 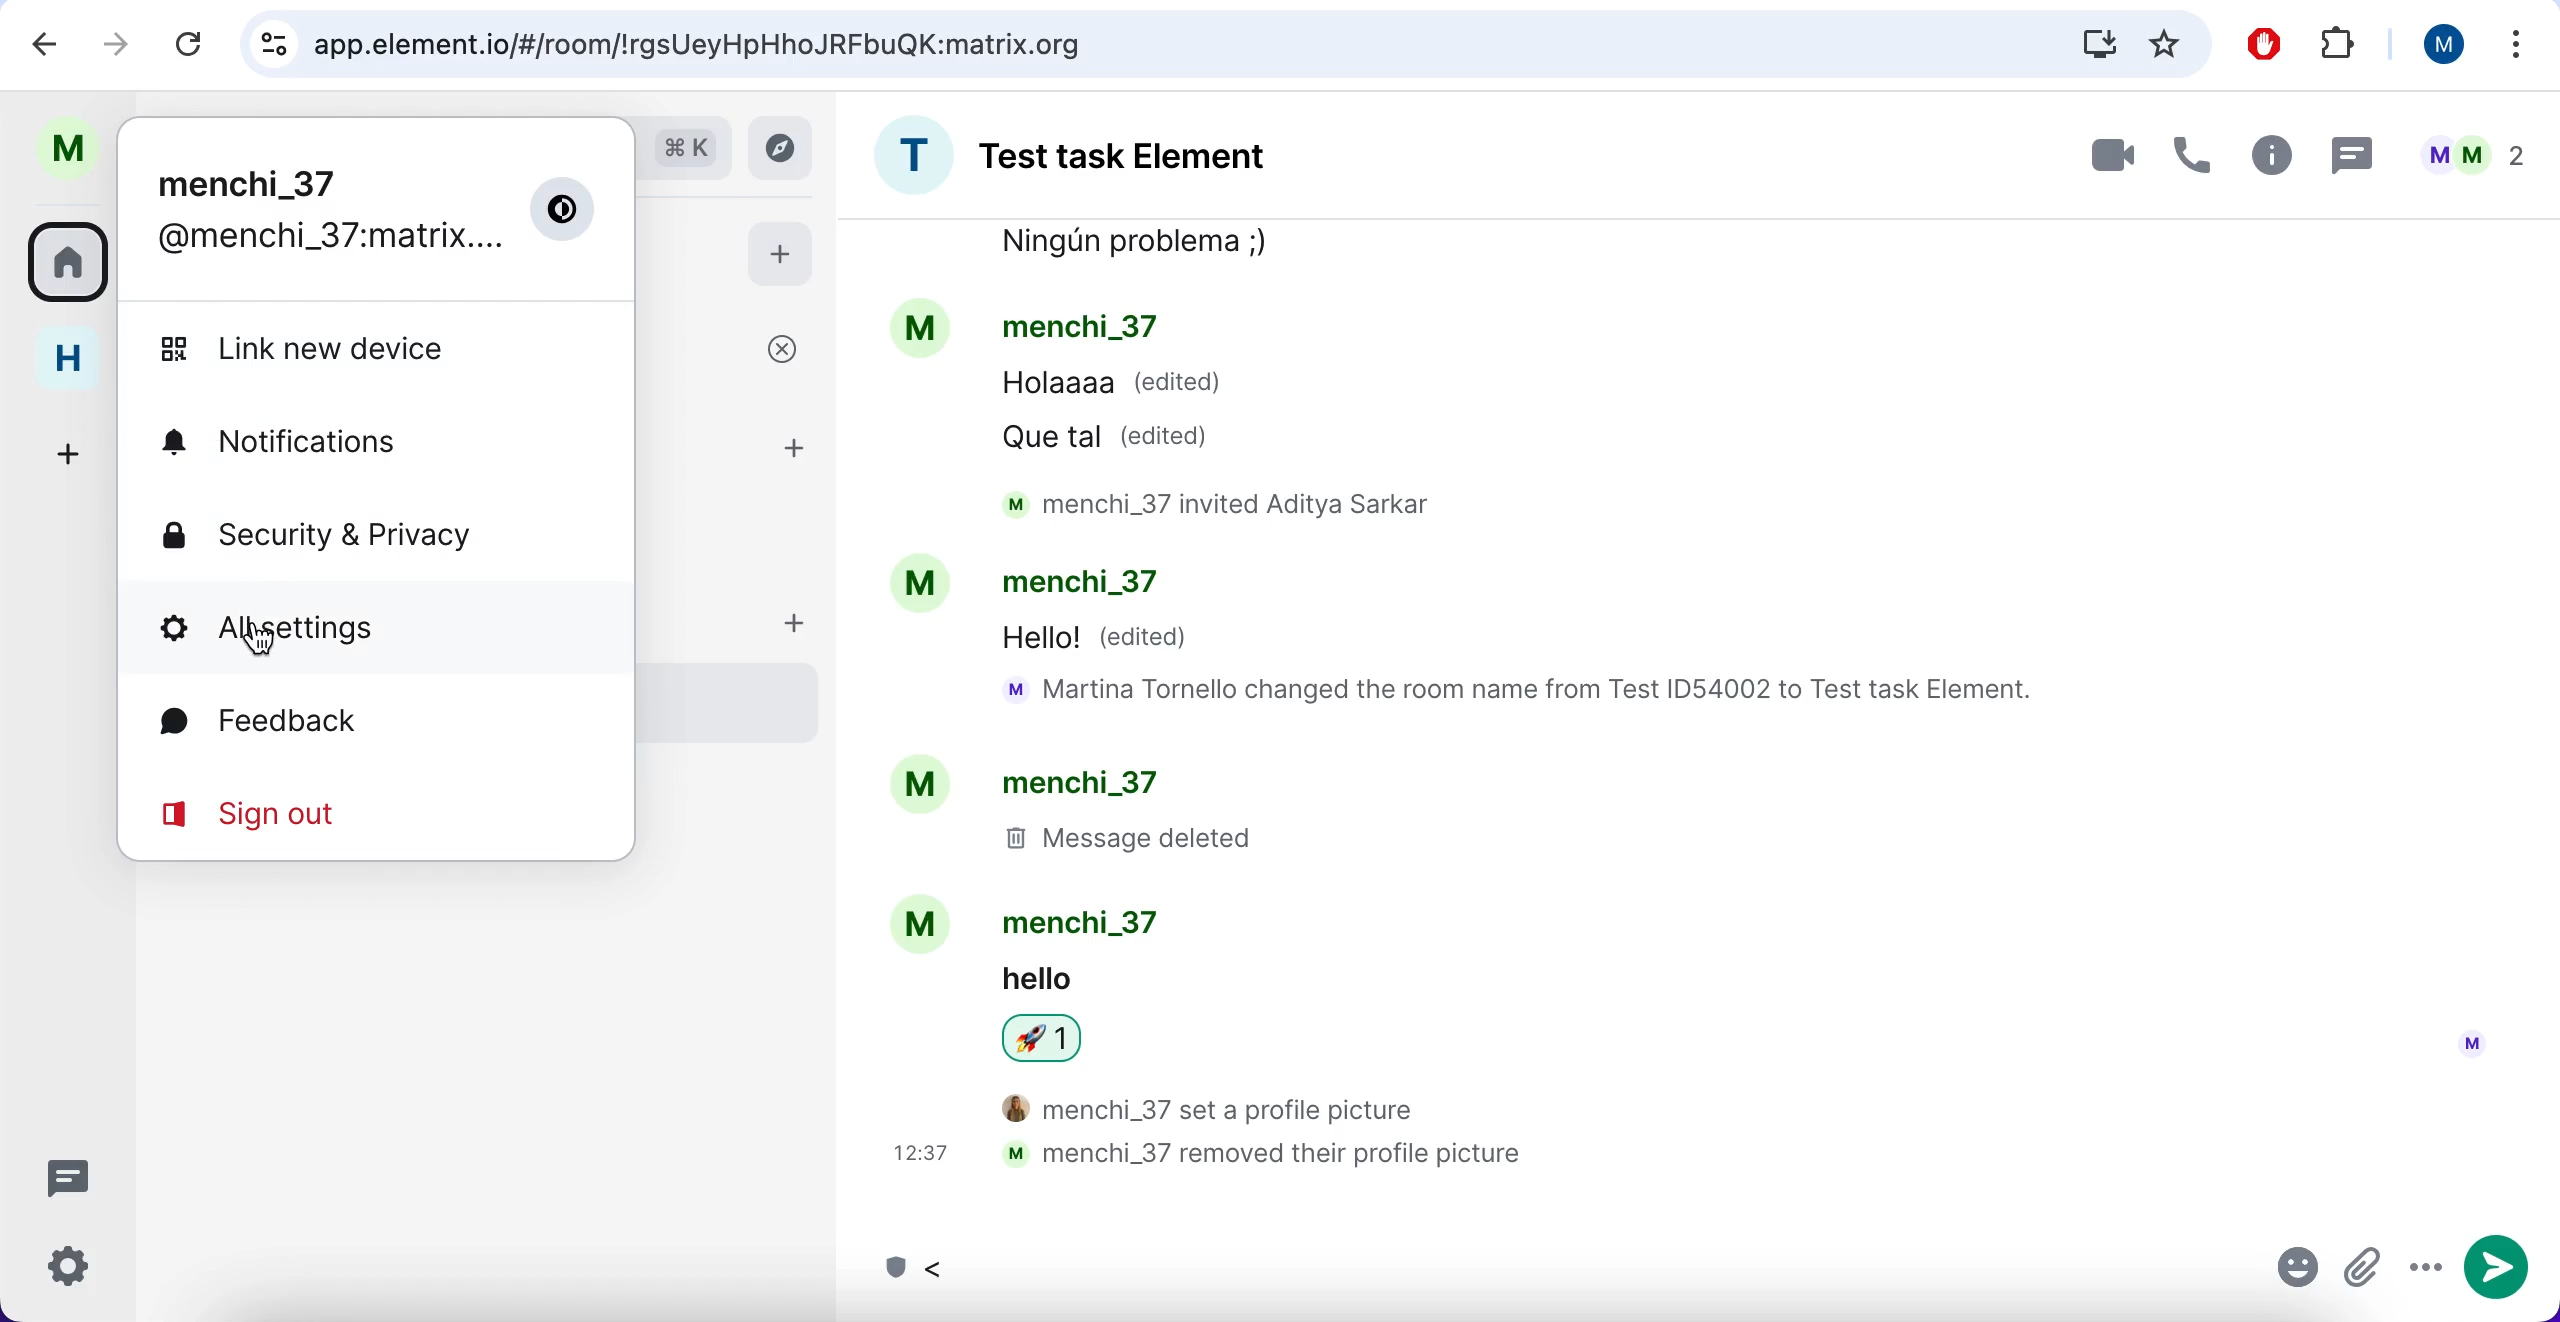 What do you see at coordinates (258, 637) in the screenshot?
I see `cursor` at bounding box center [258, 637].